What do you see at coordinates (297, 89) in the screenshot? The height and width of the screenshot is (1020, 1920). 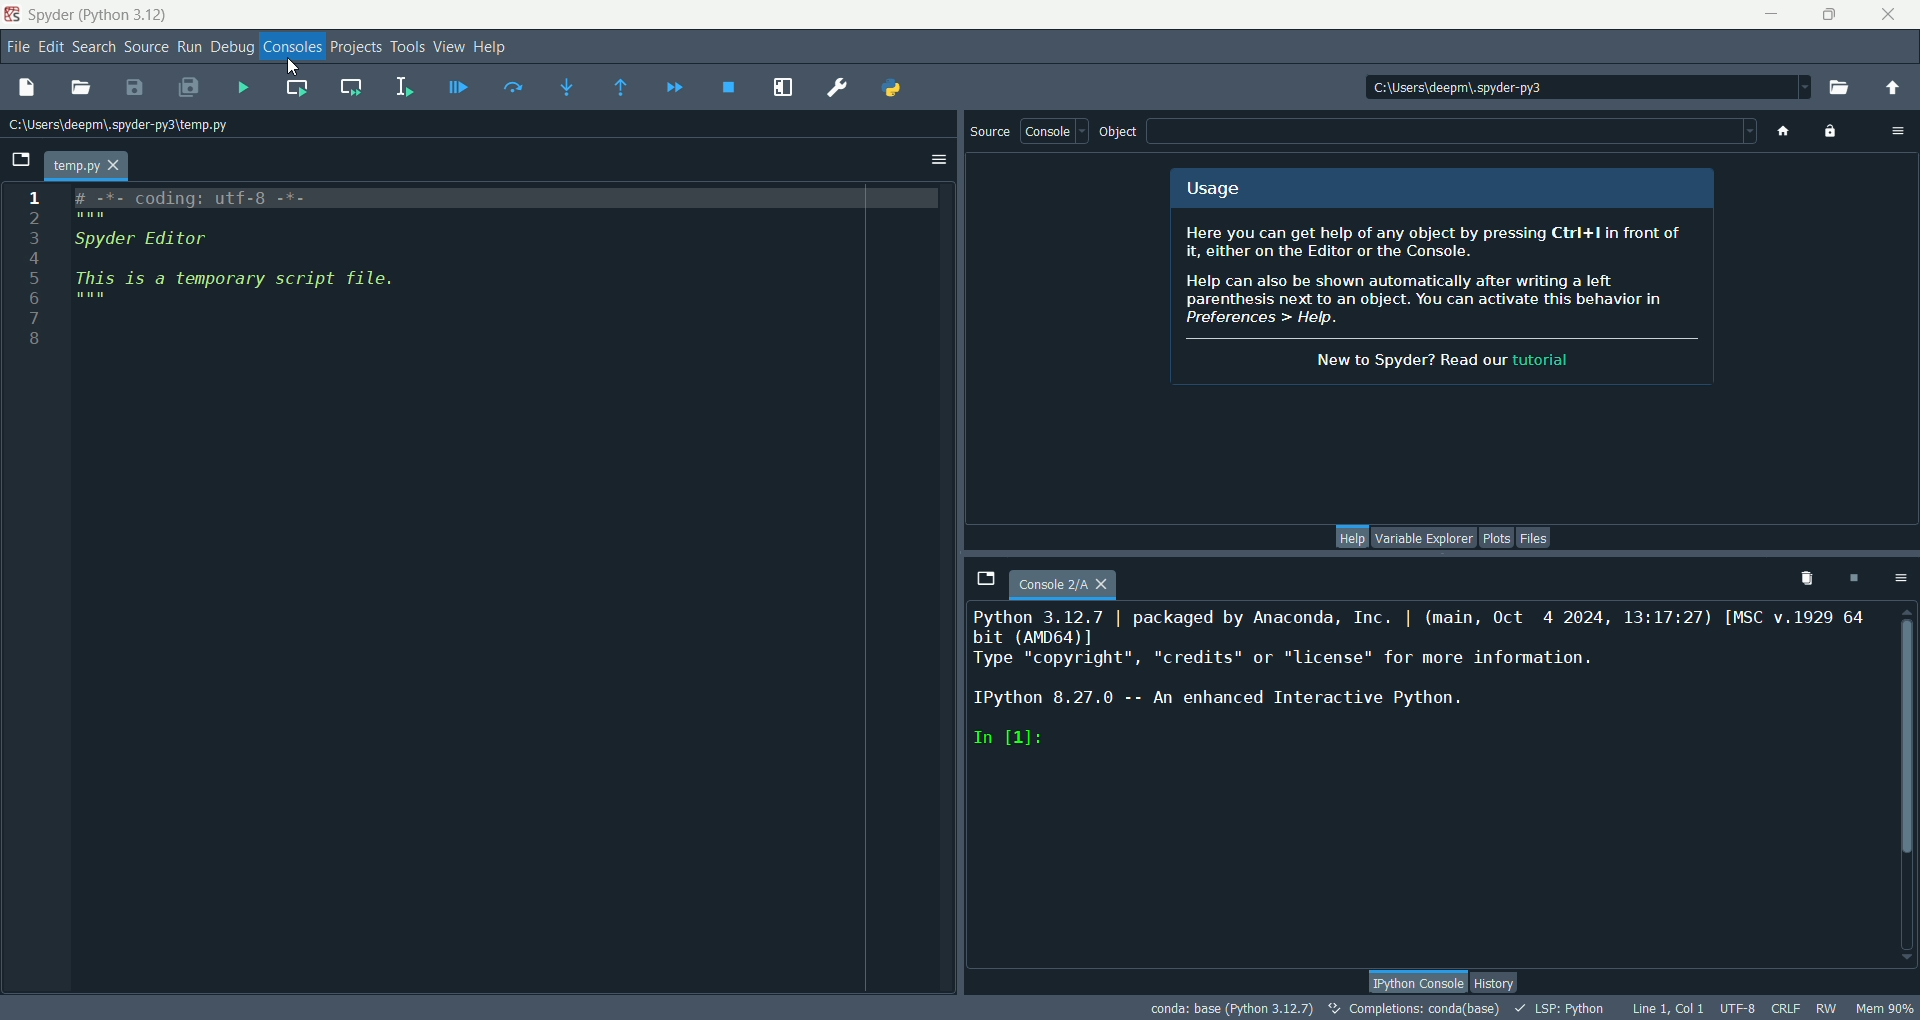 I see `run current cell` at bounding box center [297, 89].